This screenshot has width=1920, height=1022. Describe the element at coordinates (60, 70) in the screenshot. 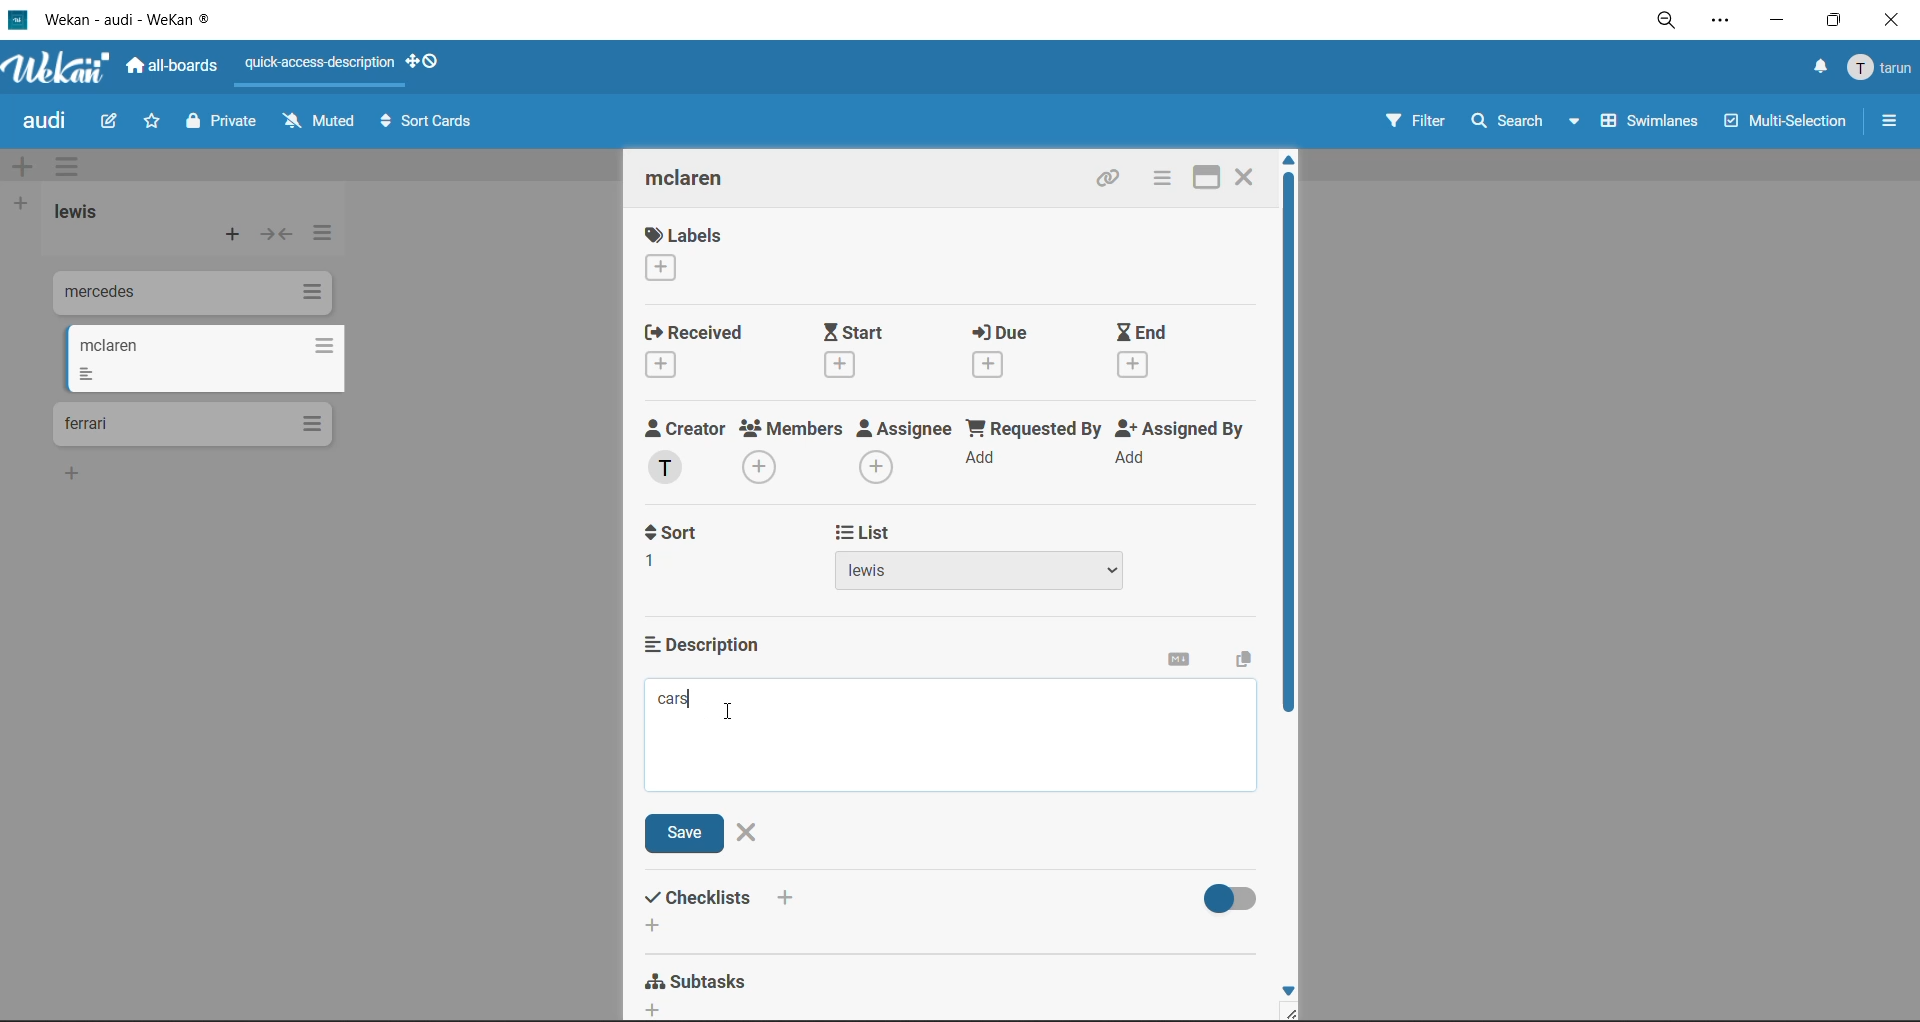

I see `app logo` at that location.